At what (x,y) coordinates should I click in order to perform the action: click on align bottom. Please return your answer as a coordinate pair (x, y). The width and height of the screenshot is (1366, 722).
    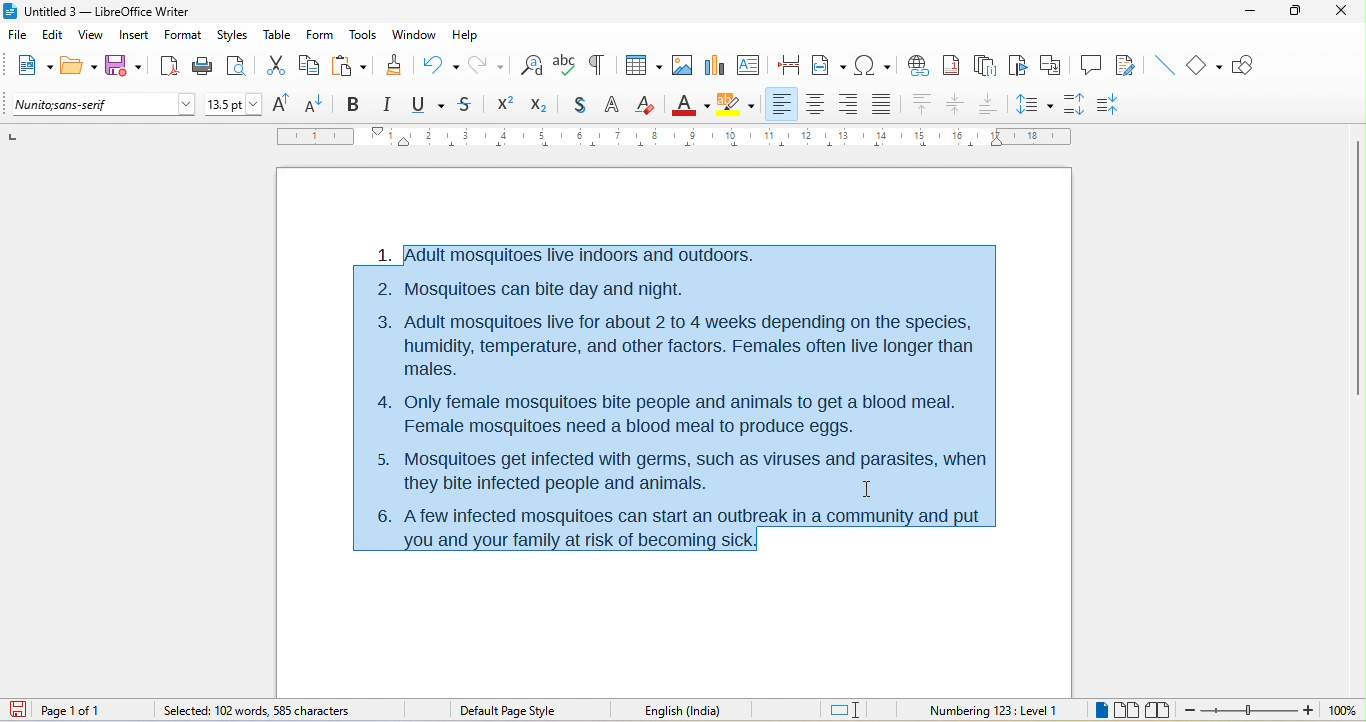
    Looking at the image, I should click on (988, 104).